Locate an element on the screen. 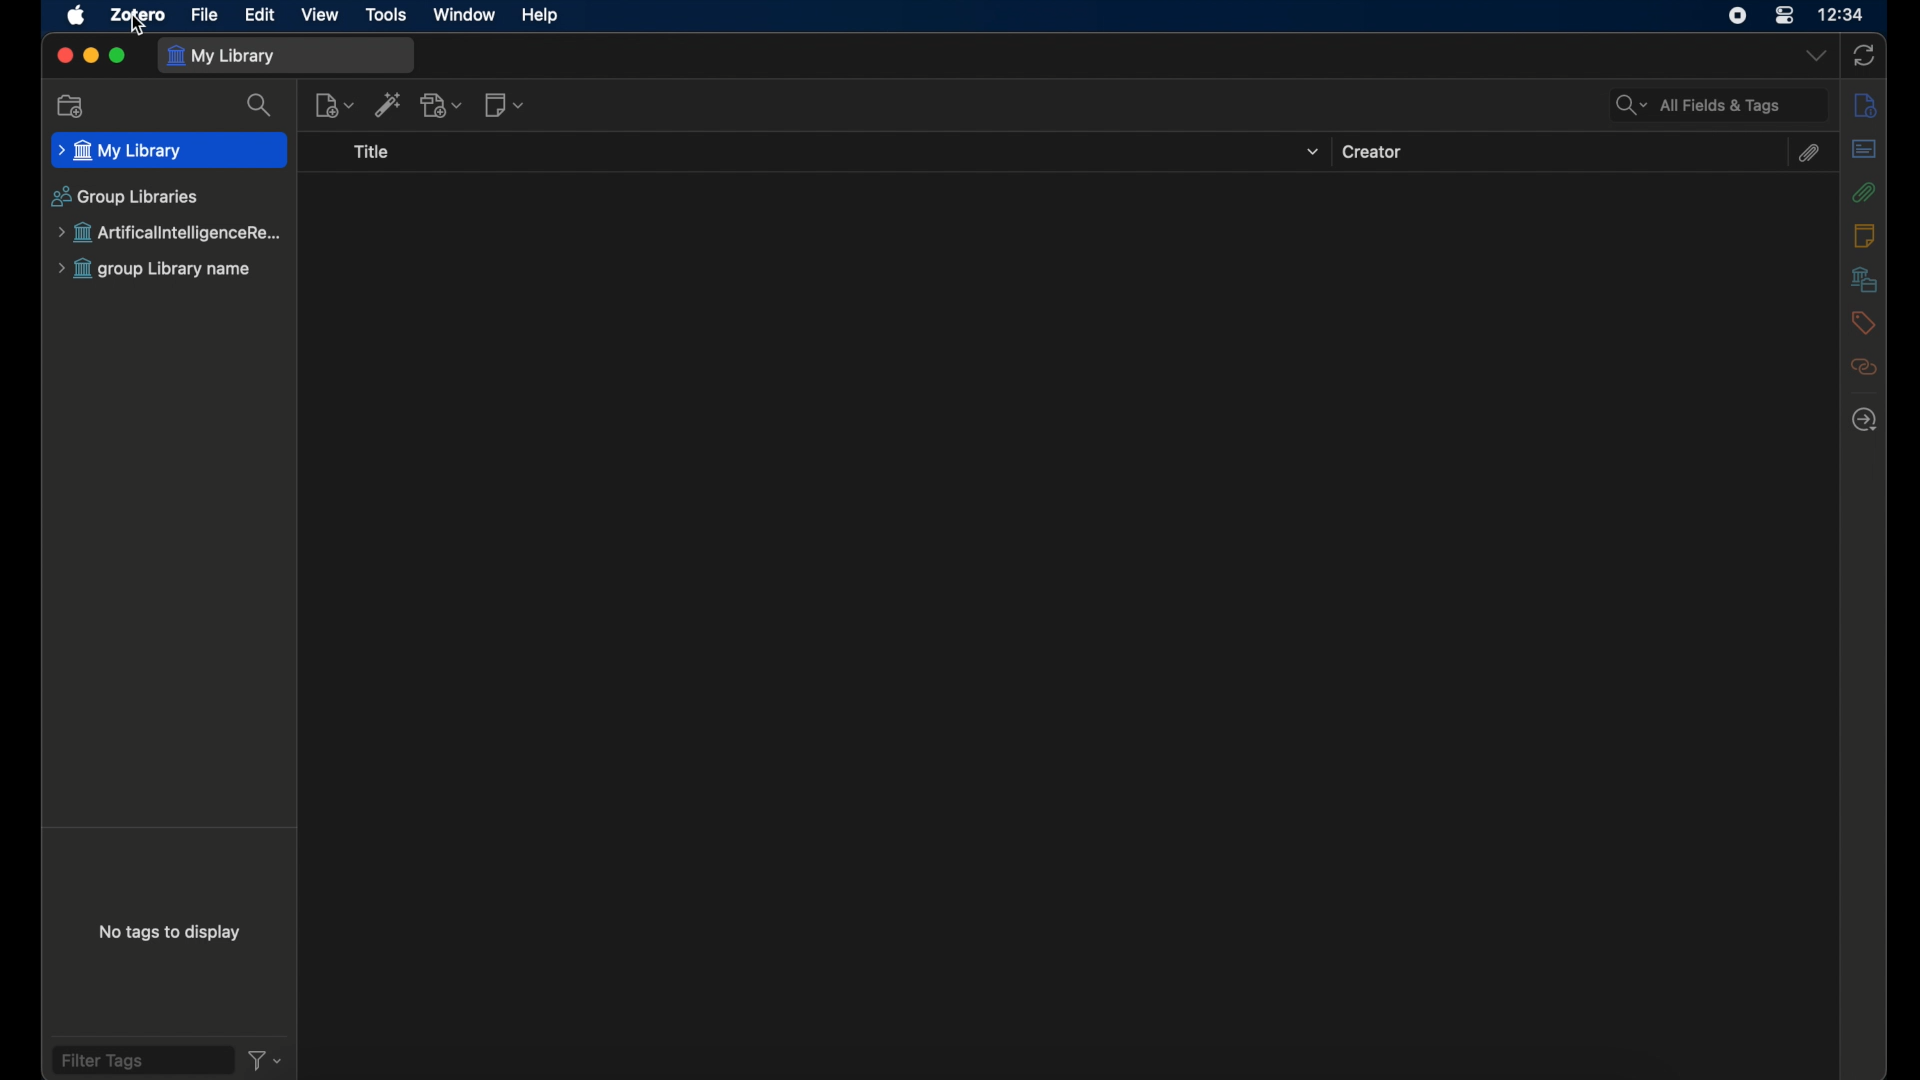  sync is located at coordinates (1865, 55).